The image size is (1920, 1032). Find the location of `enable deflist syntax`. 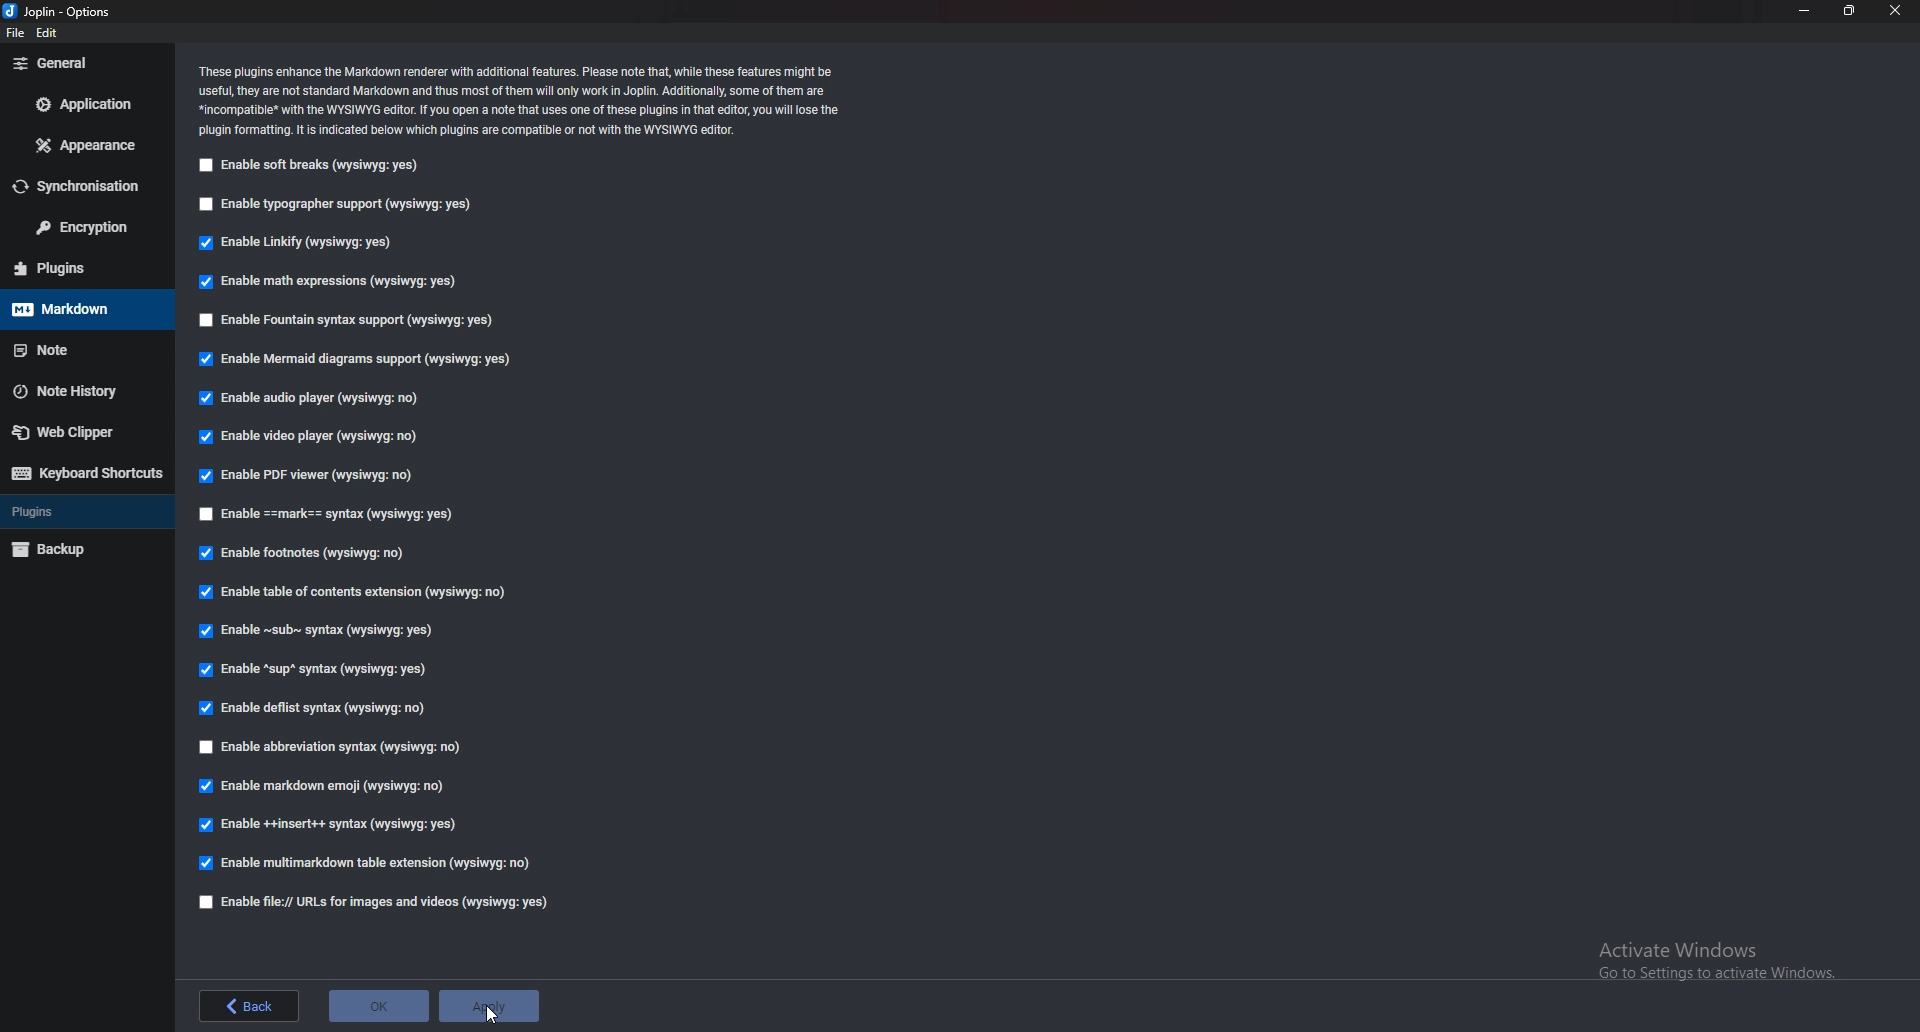

enable deflist syntax is located at coordinates (312, 708).